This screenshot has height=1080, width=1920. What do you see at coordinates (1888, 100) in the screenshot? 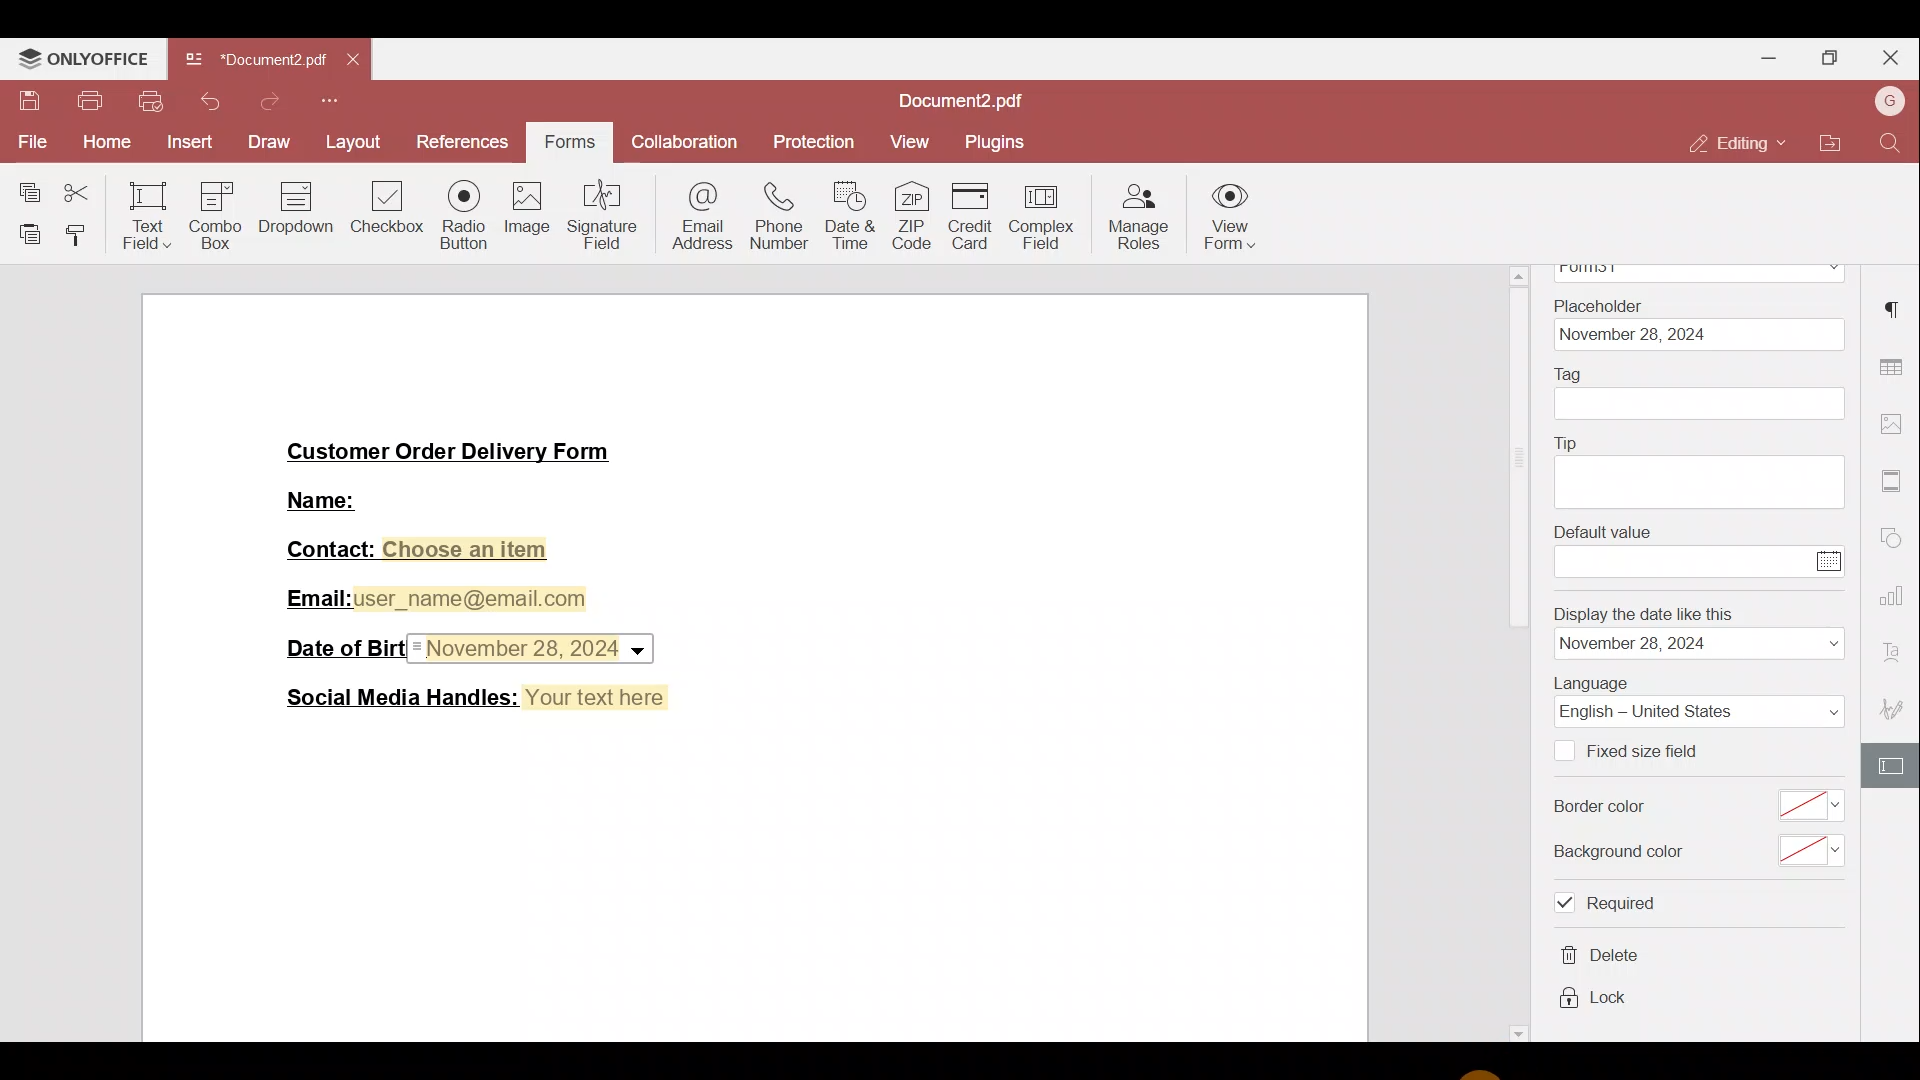
I see `Account name` at bounding box center [1888, 100].